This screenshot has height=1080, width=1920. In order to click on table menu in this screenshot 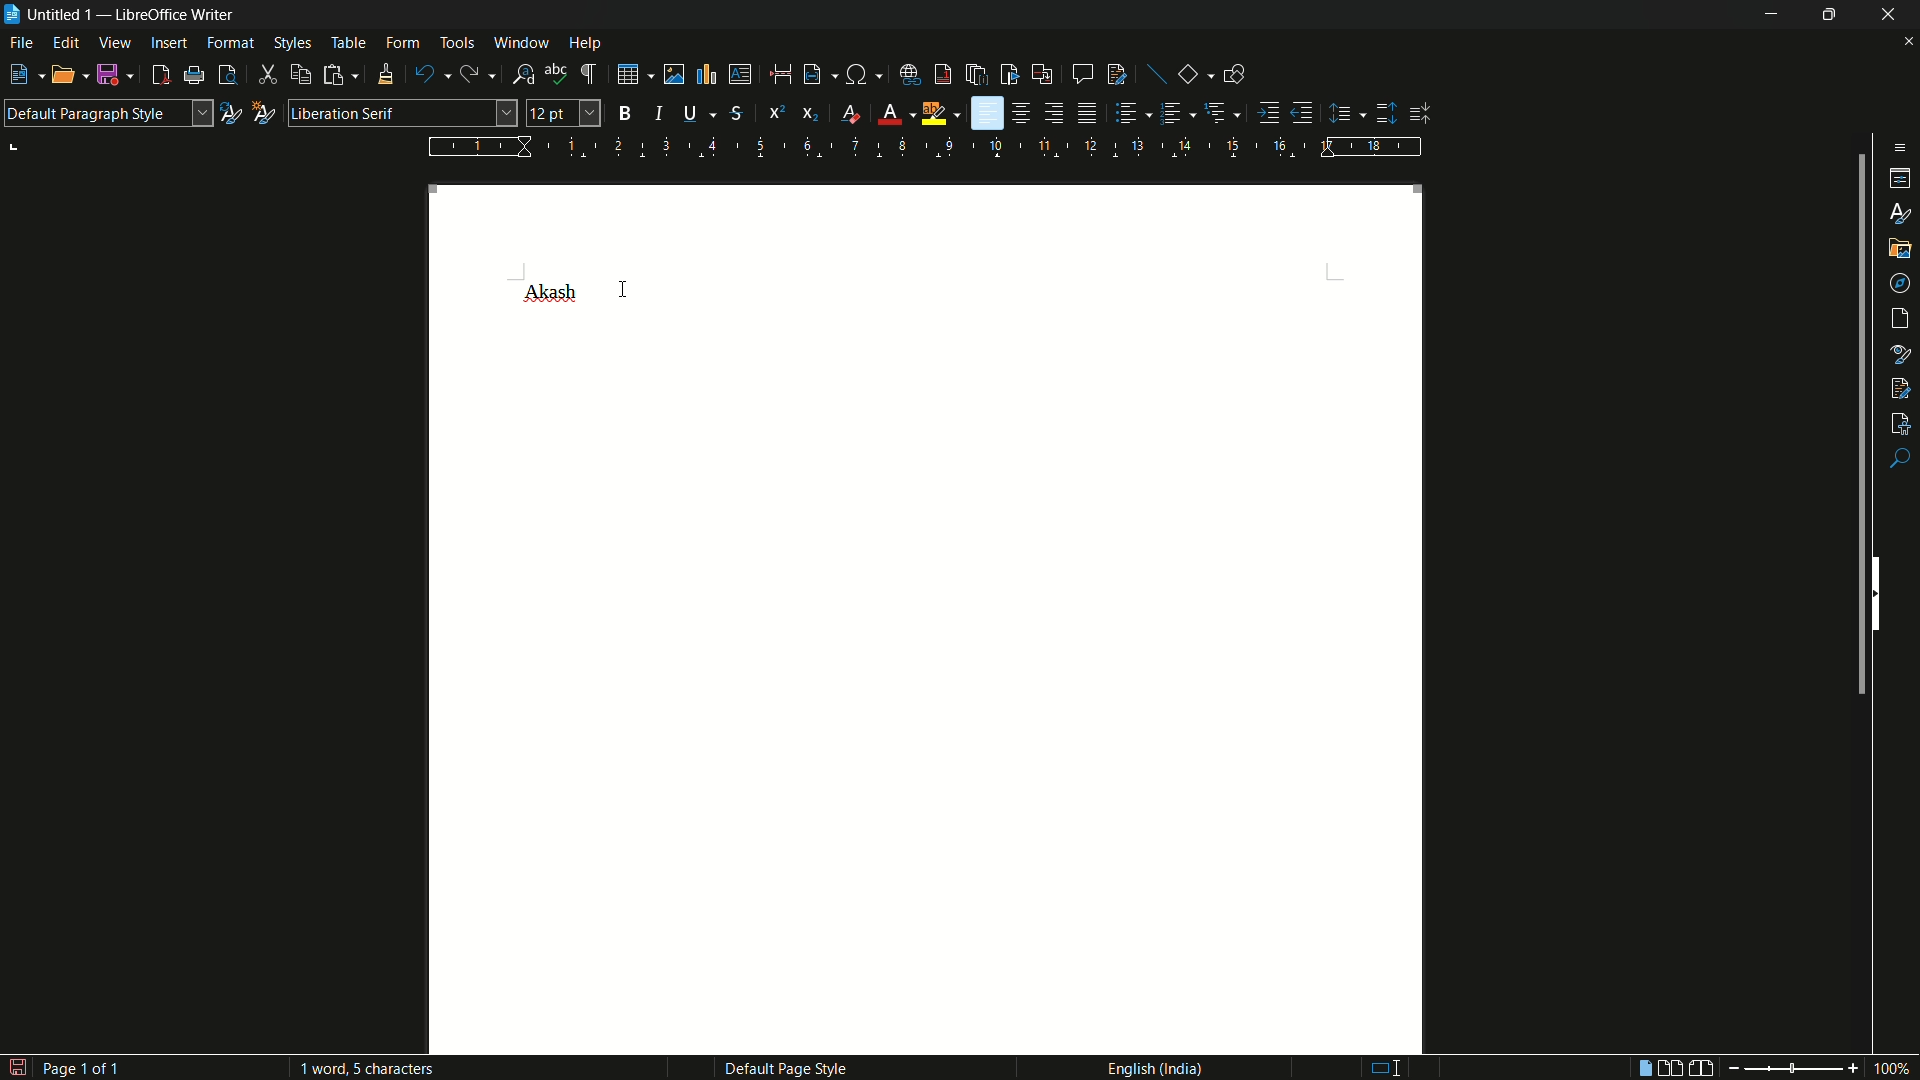, I will do `click(348, 43)`.